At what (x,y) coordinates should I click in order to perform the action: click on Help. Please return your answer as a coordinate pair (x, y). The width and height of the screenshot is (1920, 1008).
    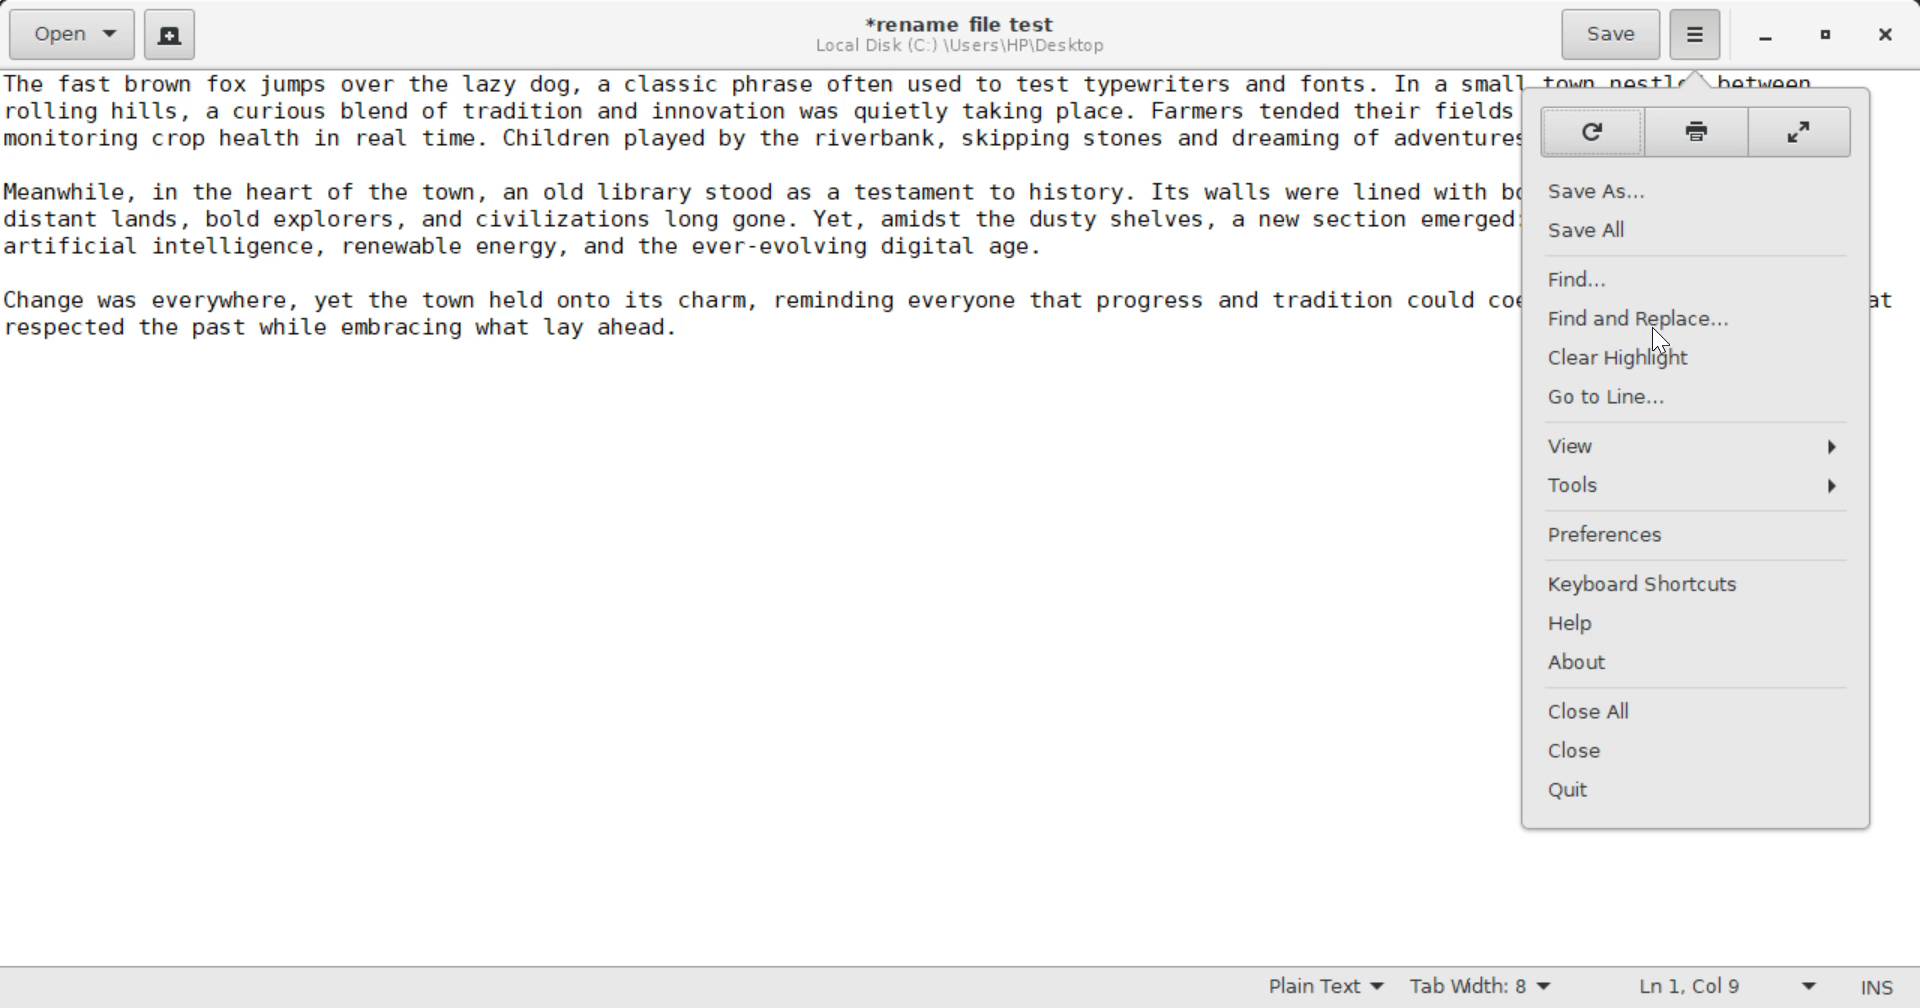
    Looking at the image, I should click on (1704, 629).